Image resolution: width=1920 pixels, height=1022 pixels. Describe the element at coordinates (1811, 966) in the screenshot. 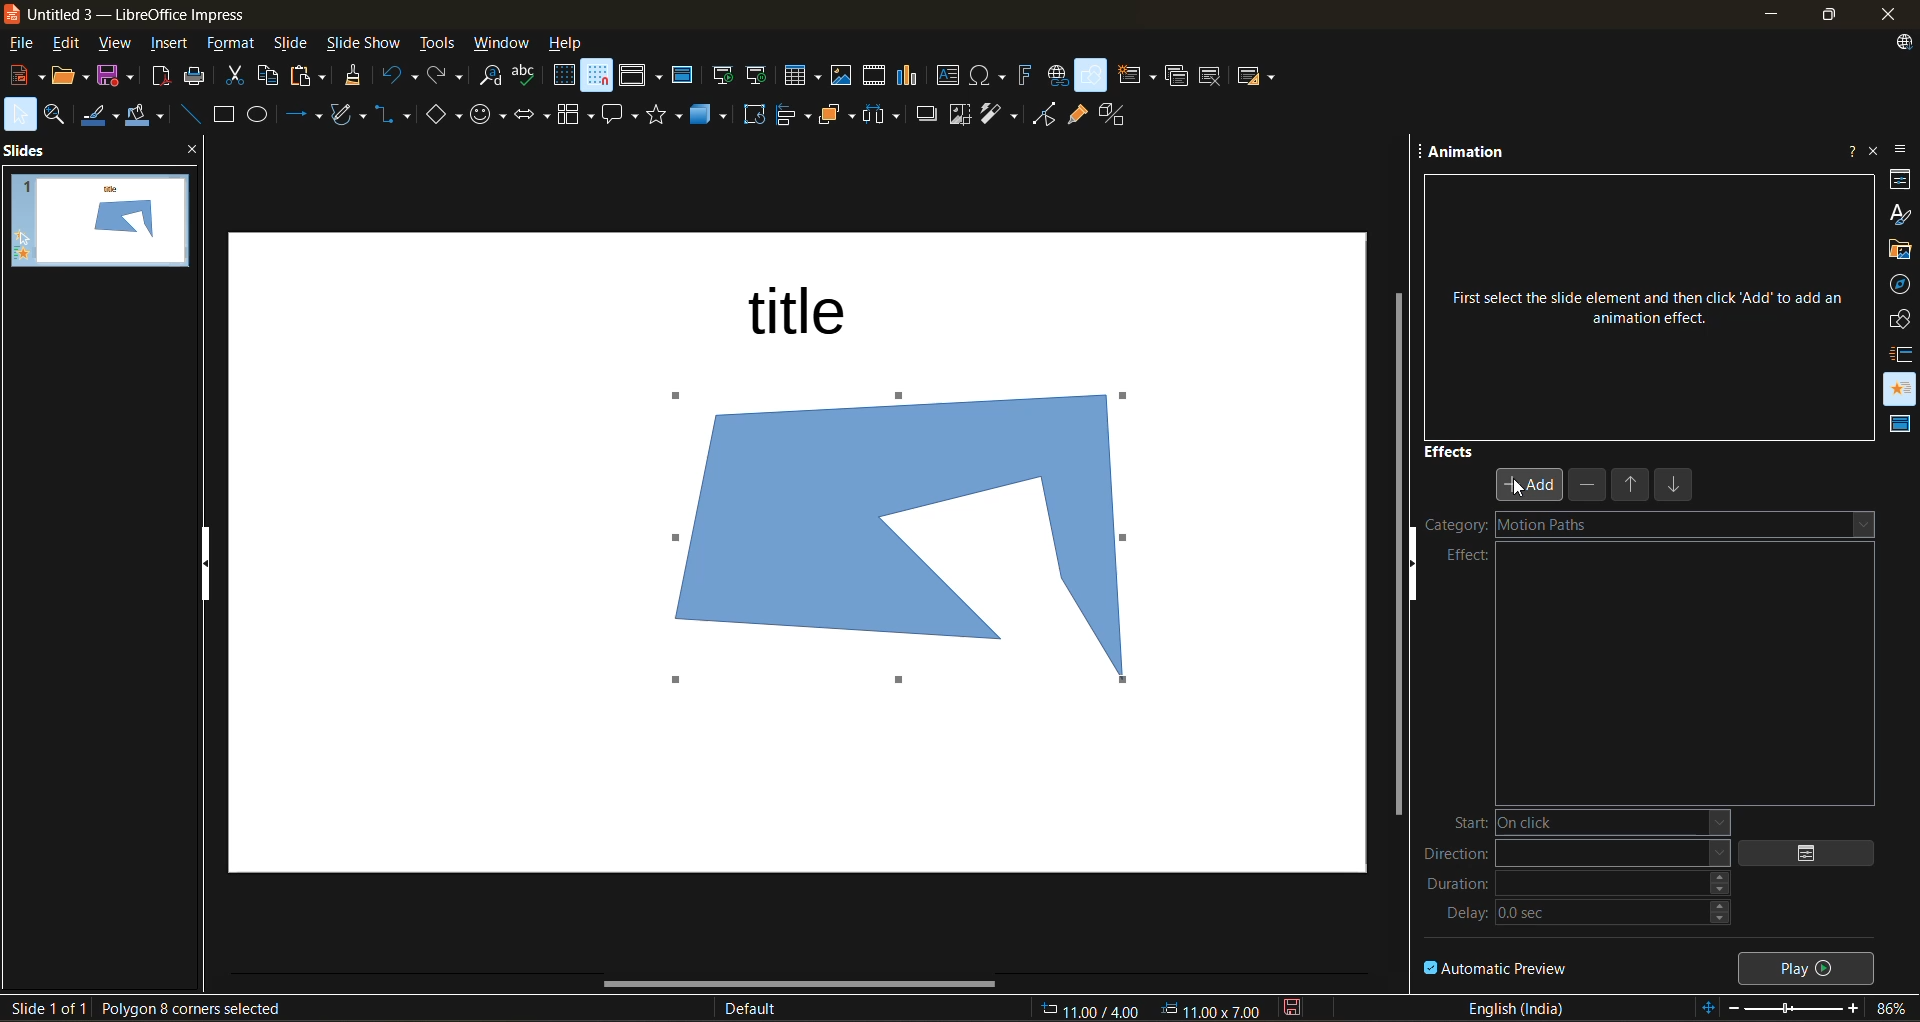

I see `play` at that location.